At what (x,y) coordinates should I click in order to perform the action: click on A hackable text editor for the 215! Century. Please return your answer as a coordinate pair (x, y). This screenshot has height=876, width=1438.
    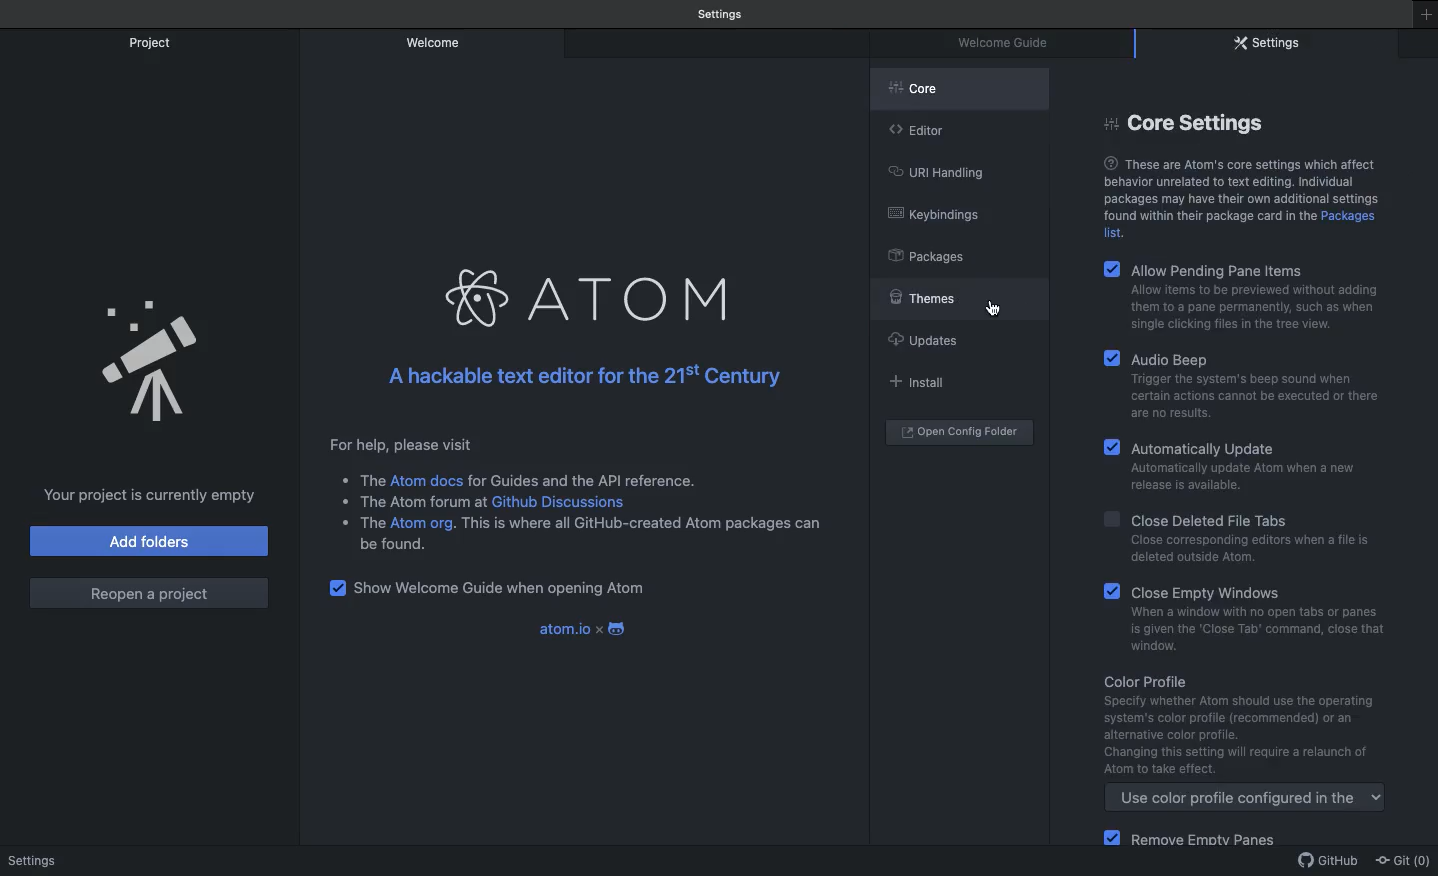
    Looking at the image, I should click on (580, 378).